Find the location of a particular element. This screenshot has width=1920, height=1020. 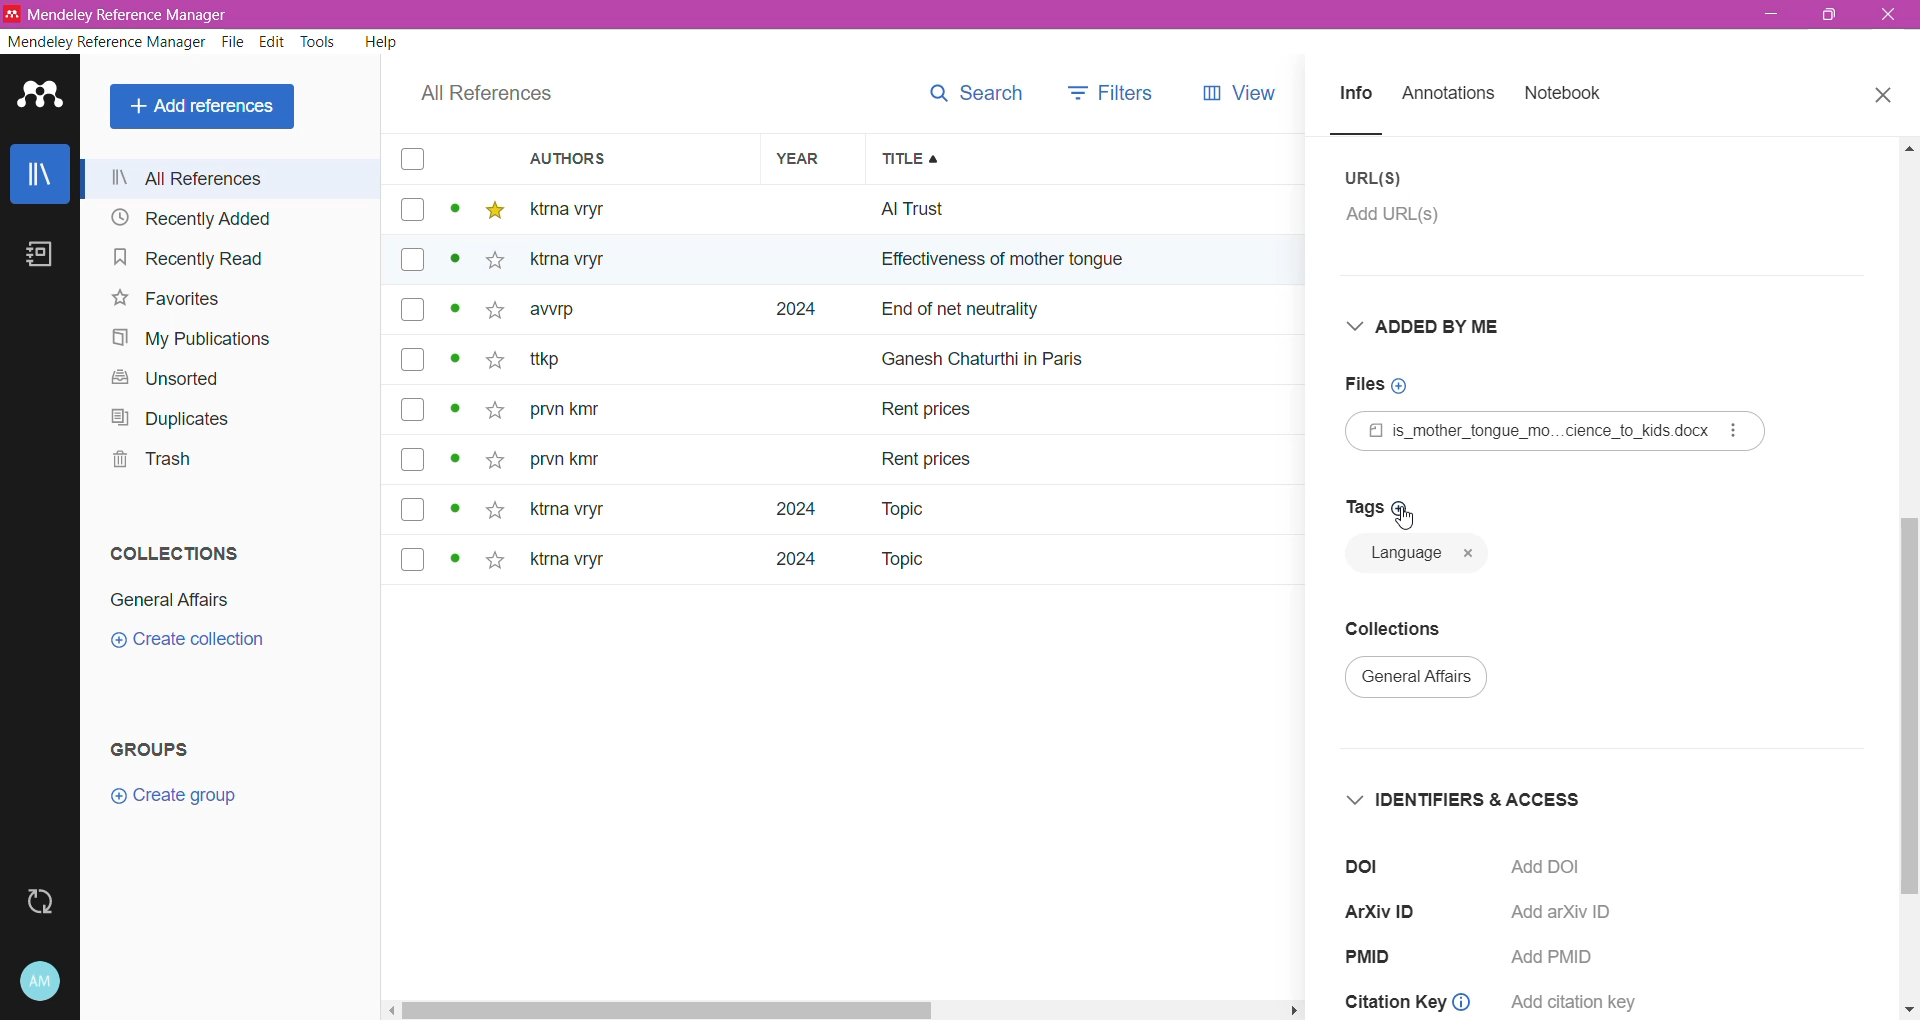

line  is located at coordinates (1375, 134).